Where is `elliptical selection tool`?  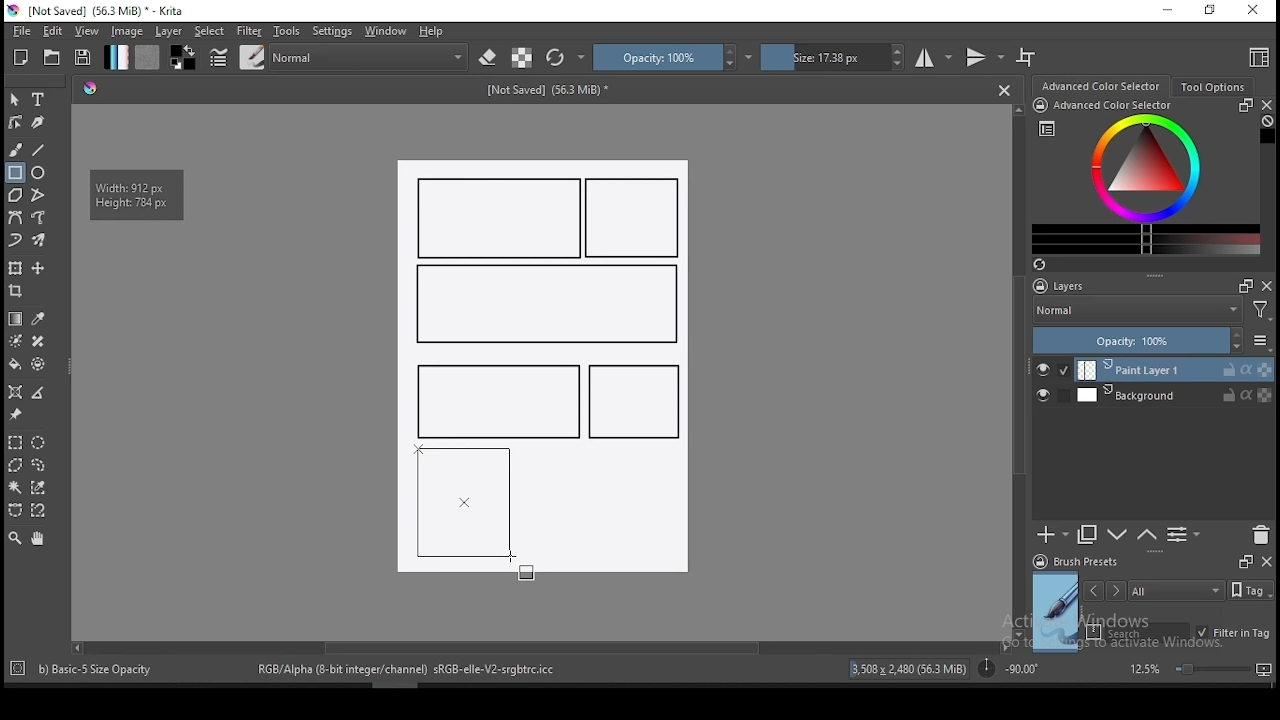 elliptical selection tool is located at coordinates (38, 443).